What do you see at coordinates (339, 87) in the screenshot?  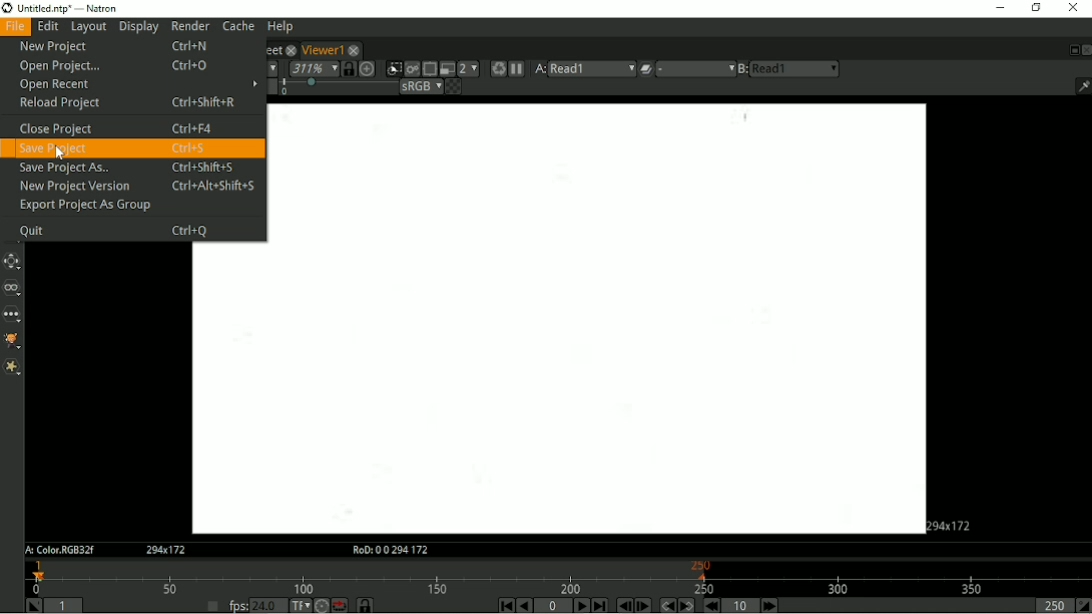 I see `selection bar` at bounding box center [339, 87].